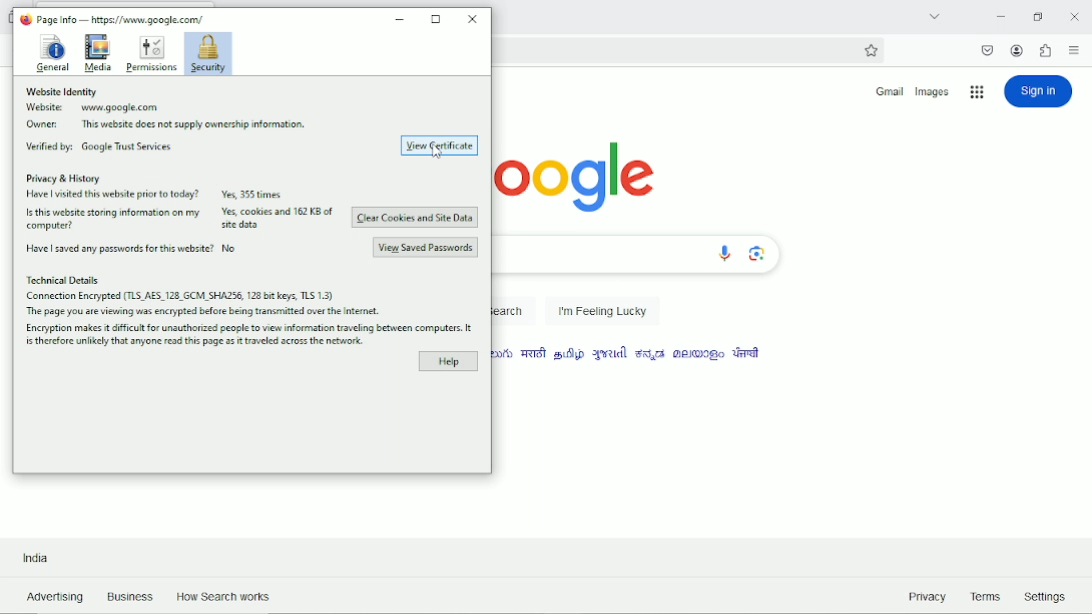 The height and width of the screenshot is (614, 1092). I want to click on Help, so click(449, 361).